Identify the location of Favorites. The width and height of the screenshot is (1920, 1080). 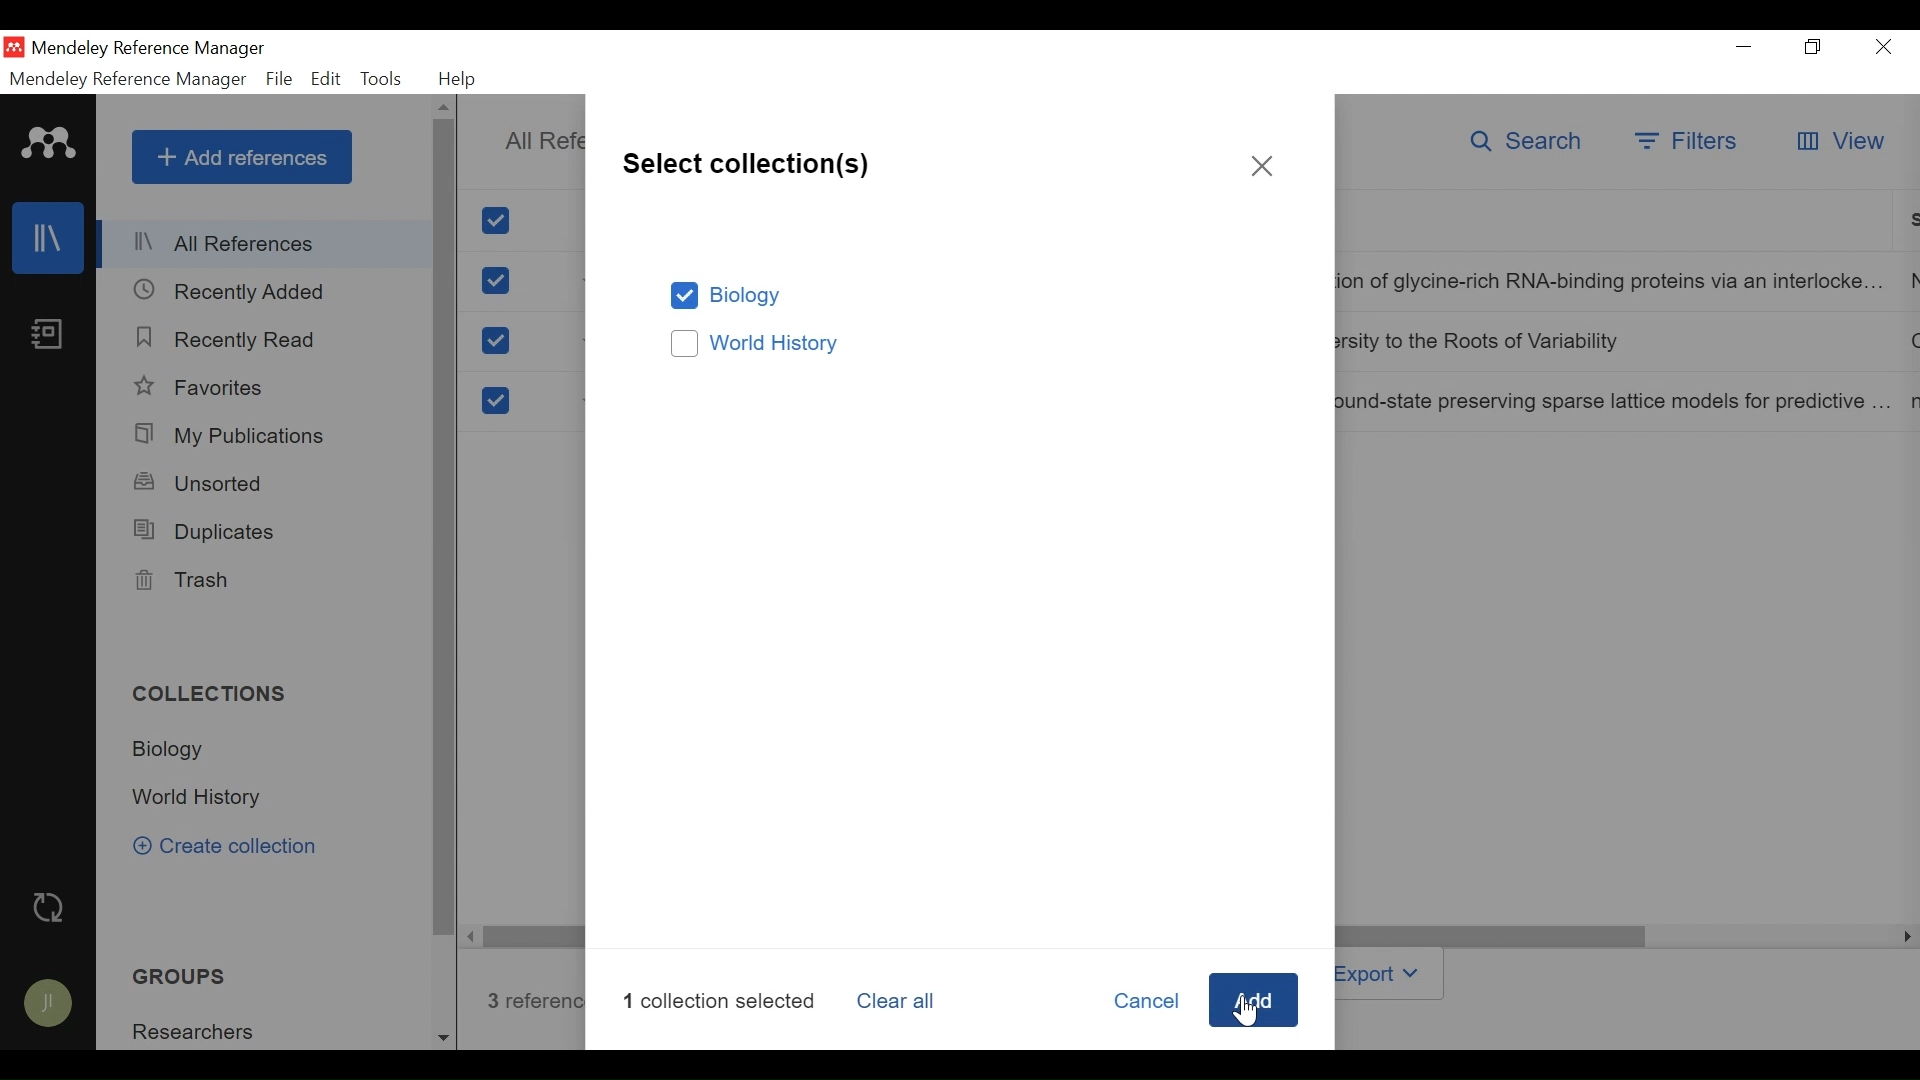
(205, 387).